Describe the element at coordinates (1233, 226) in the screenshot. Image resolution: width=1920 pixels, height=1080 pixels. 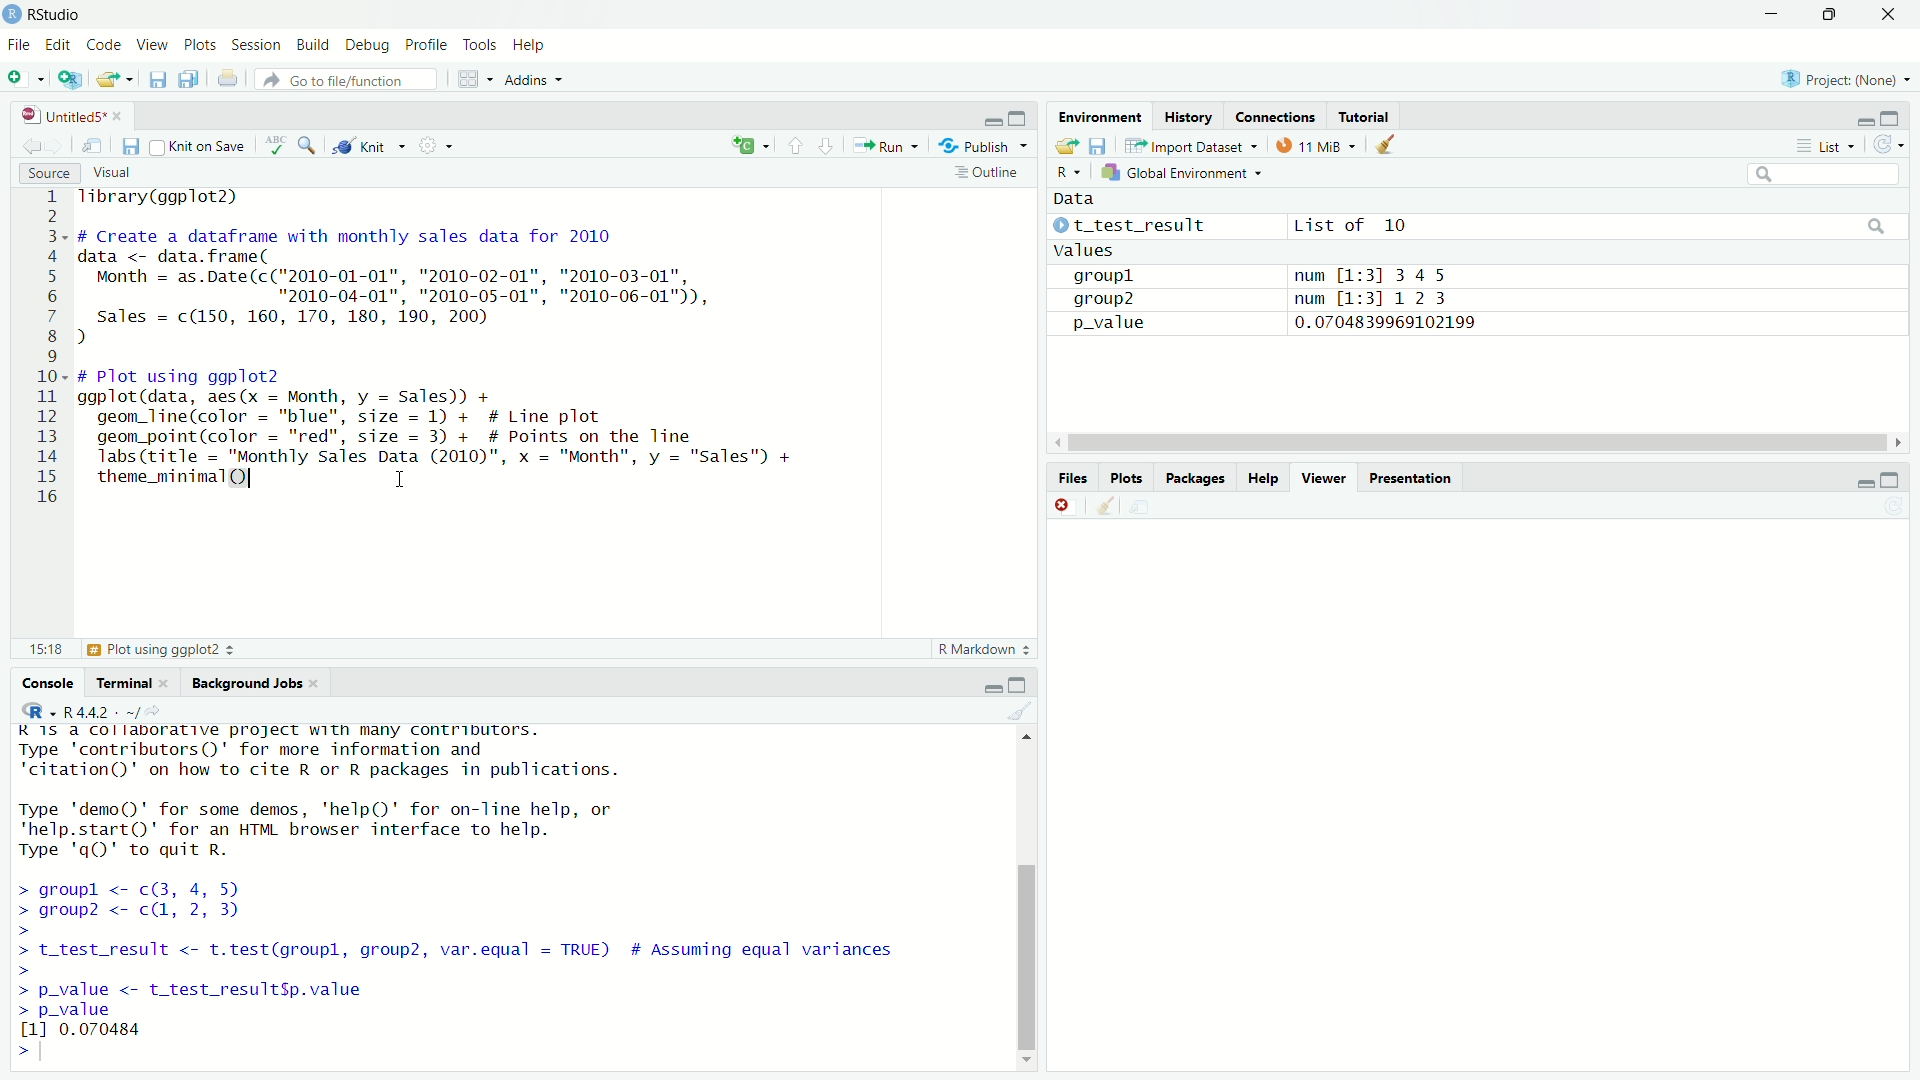
I see `© t_test_result List of 10` at that location.